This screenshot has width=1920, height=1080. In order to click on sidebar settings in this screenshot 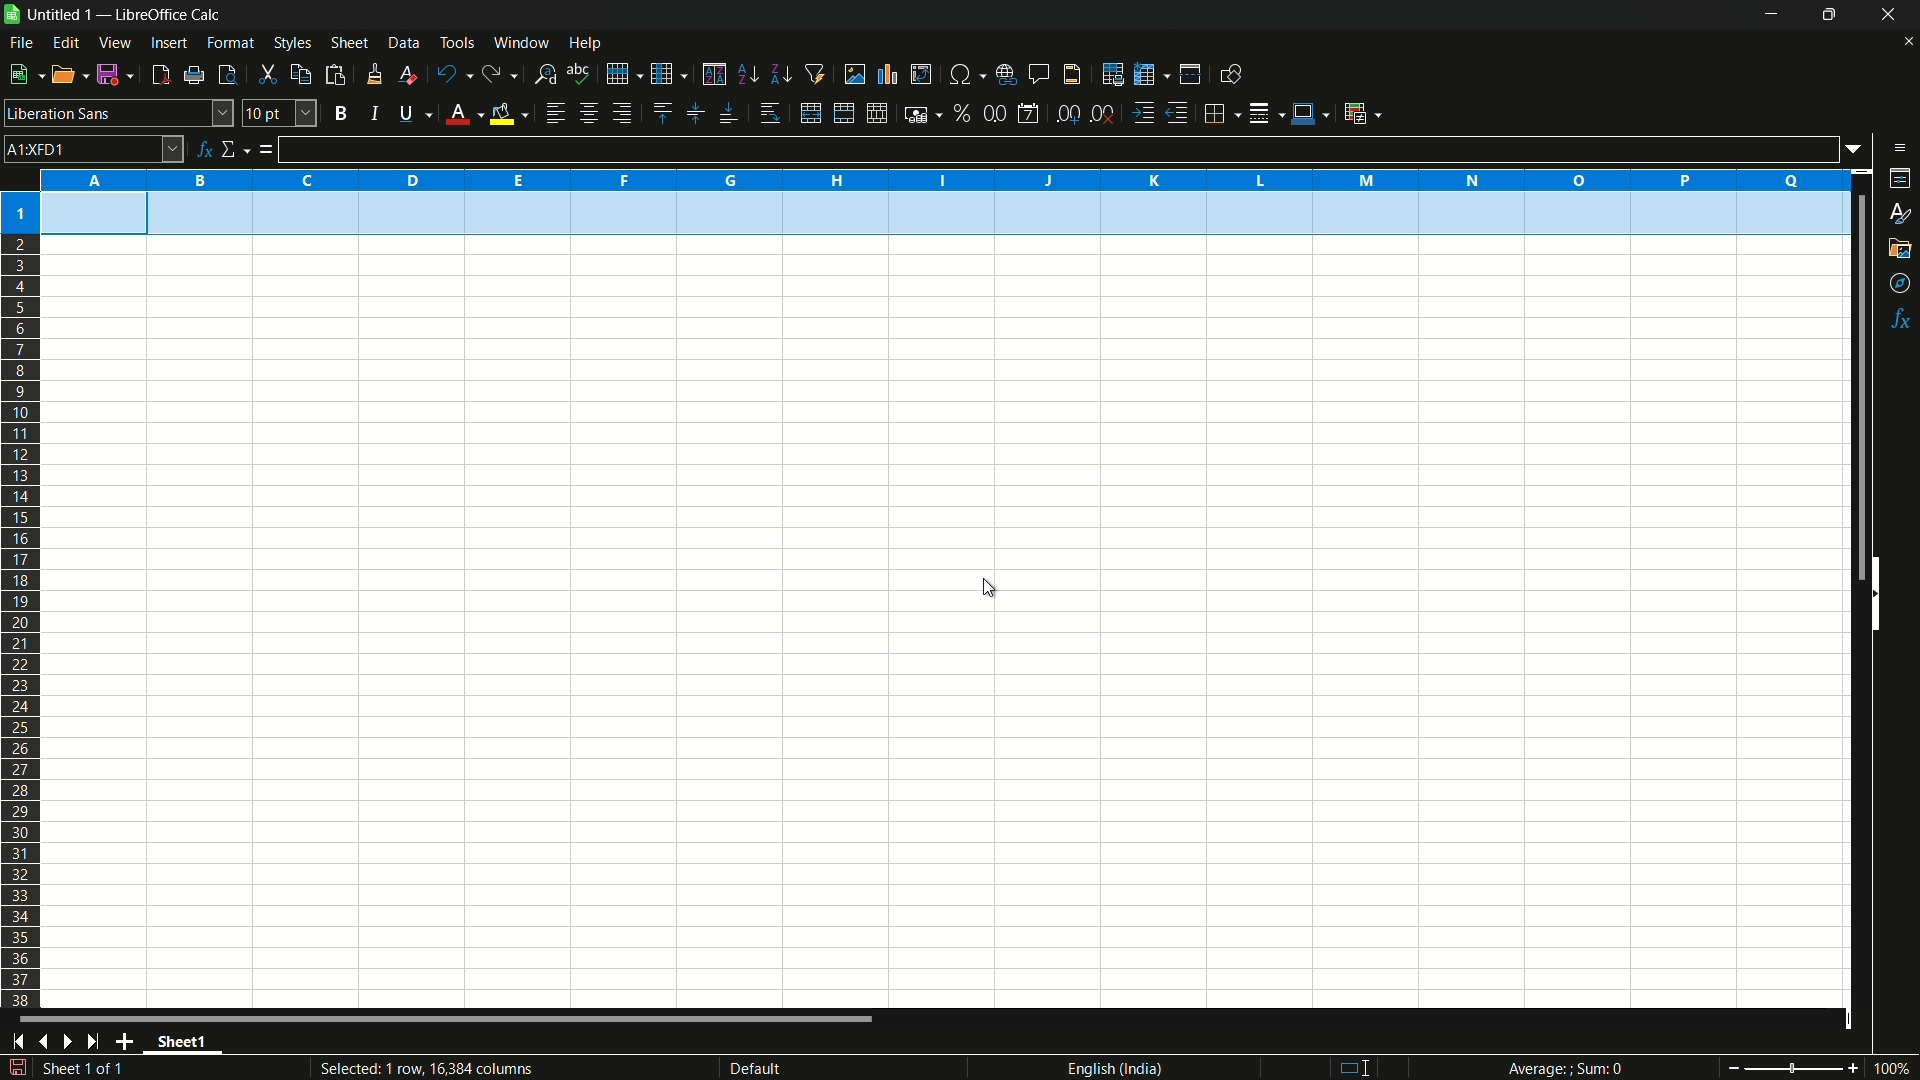, I will do `click(1899, 148)`.